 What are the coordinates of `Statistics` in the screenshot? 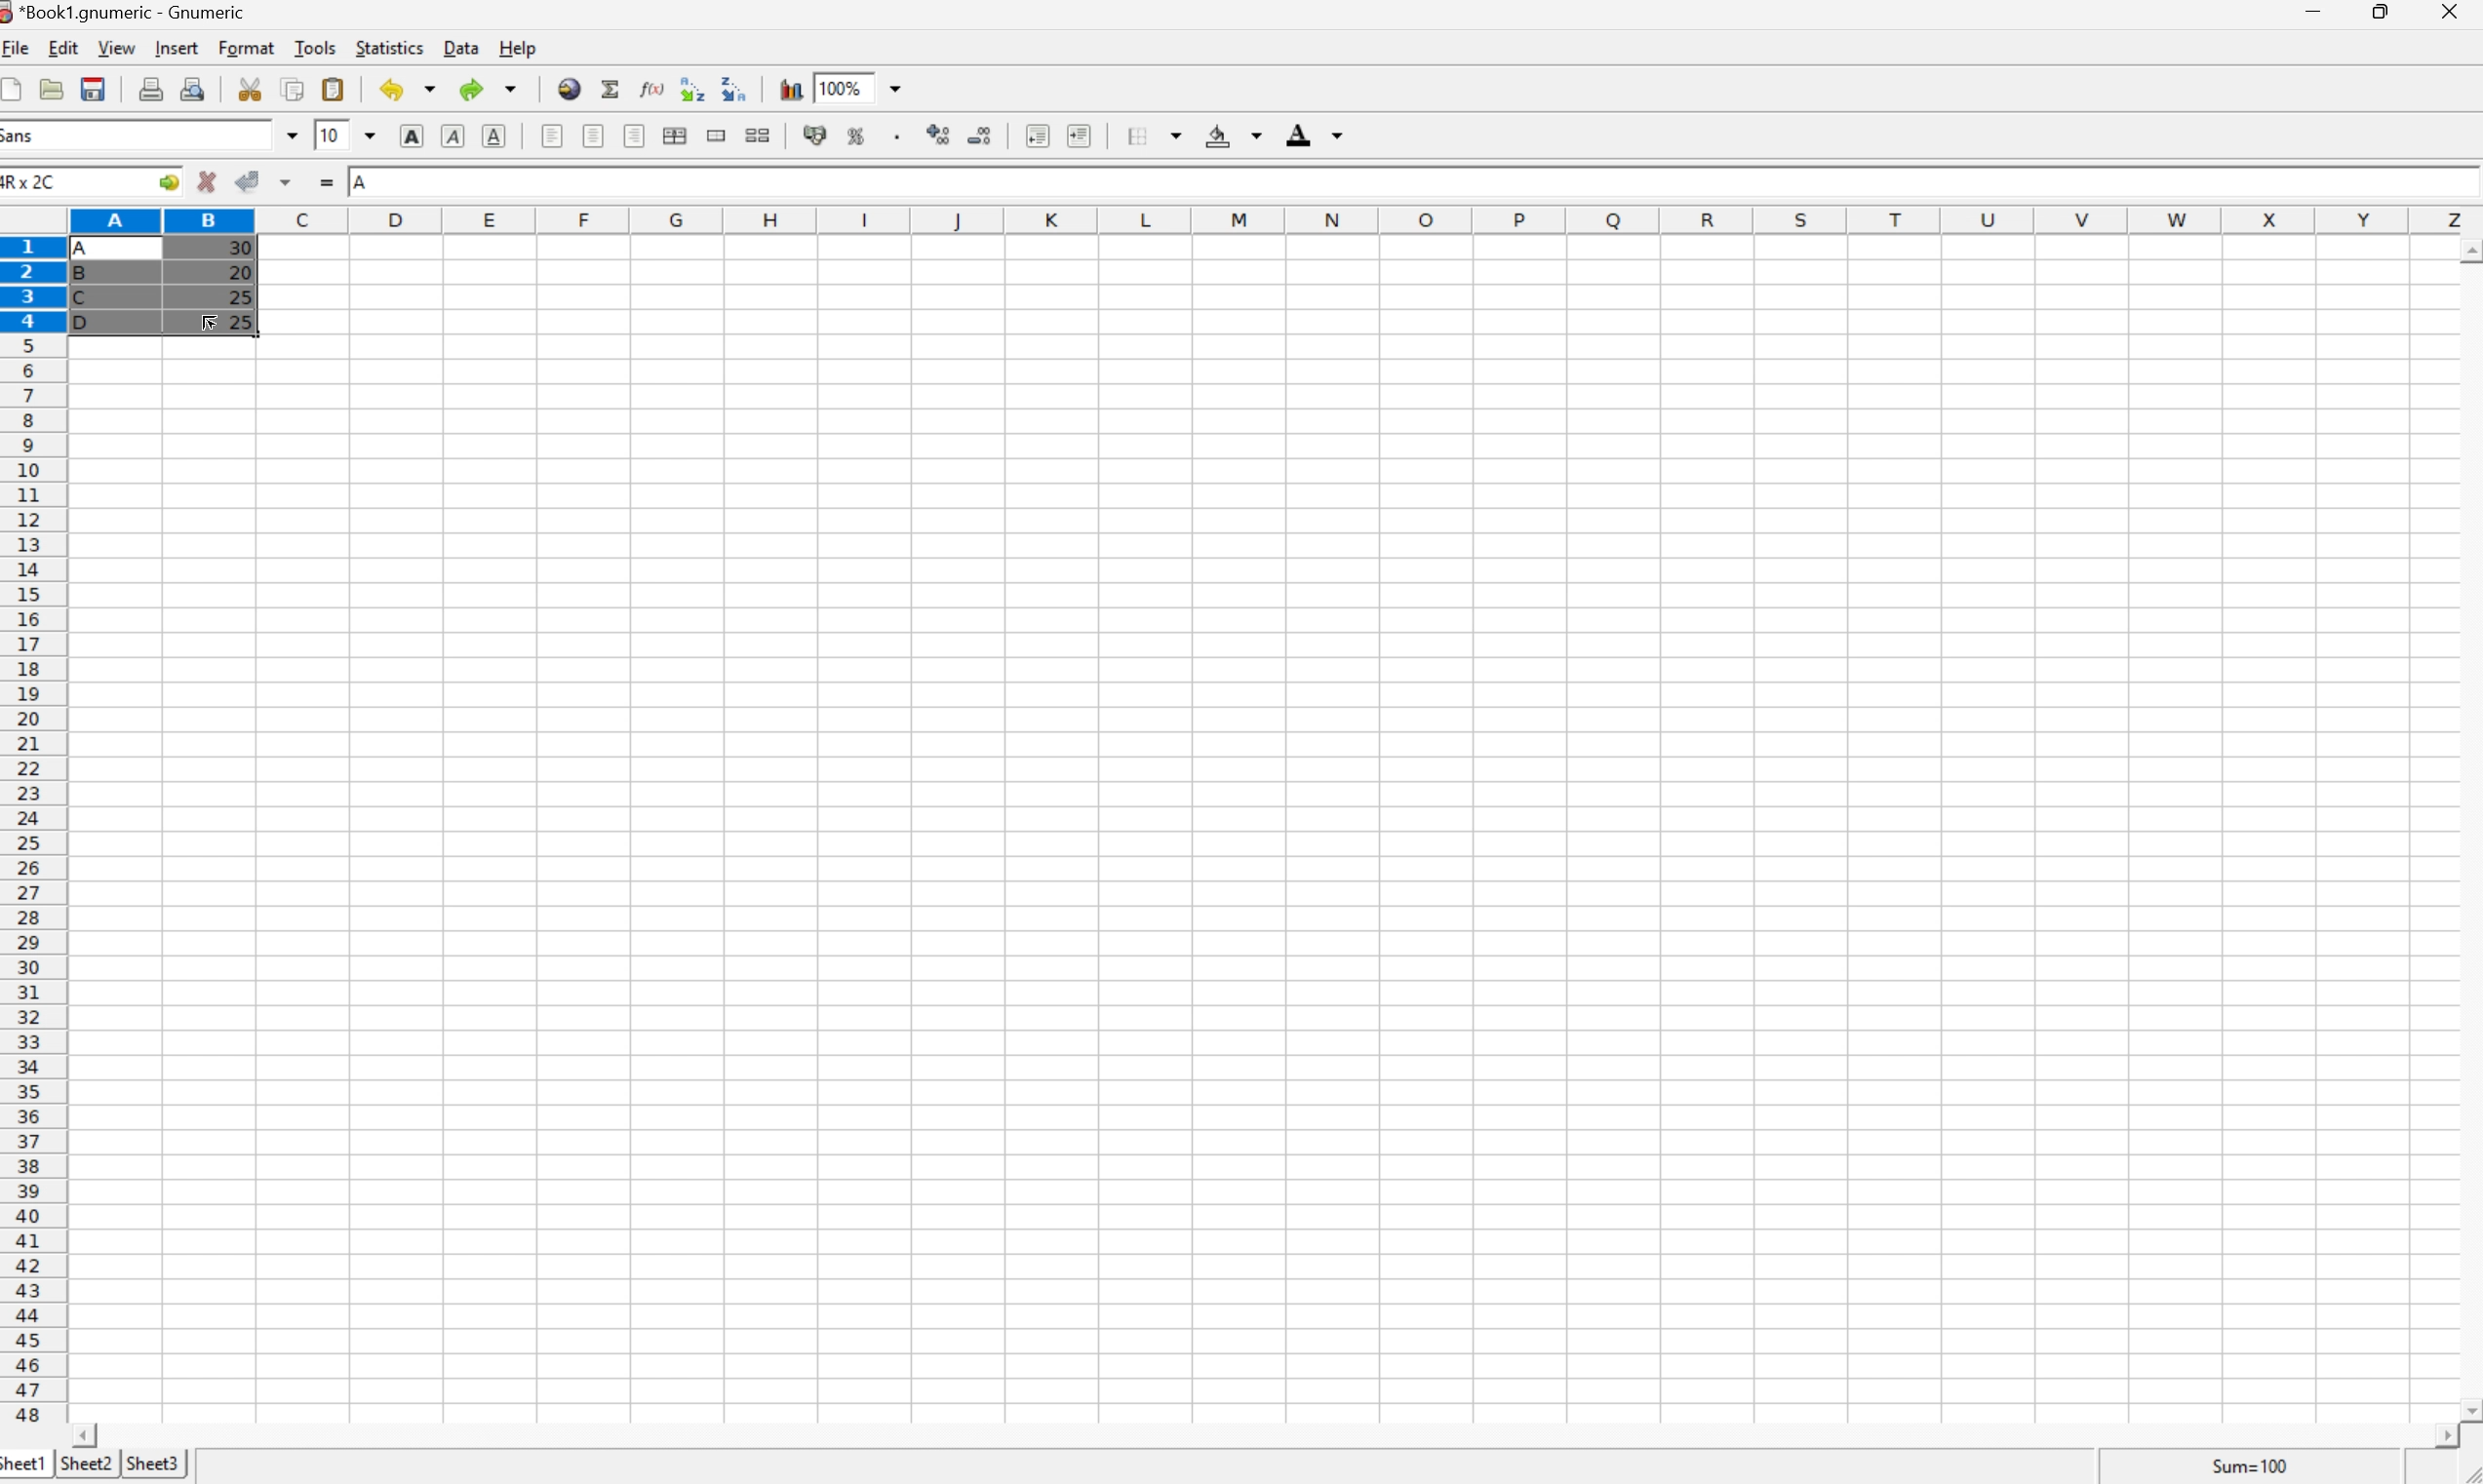 It's located at (391, 47).